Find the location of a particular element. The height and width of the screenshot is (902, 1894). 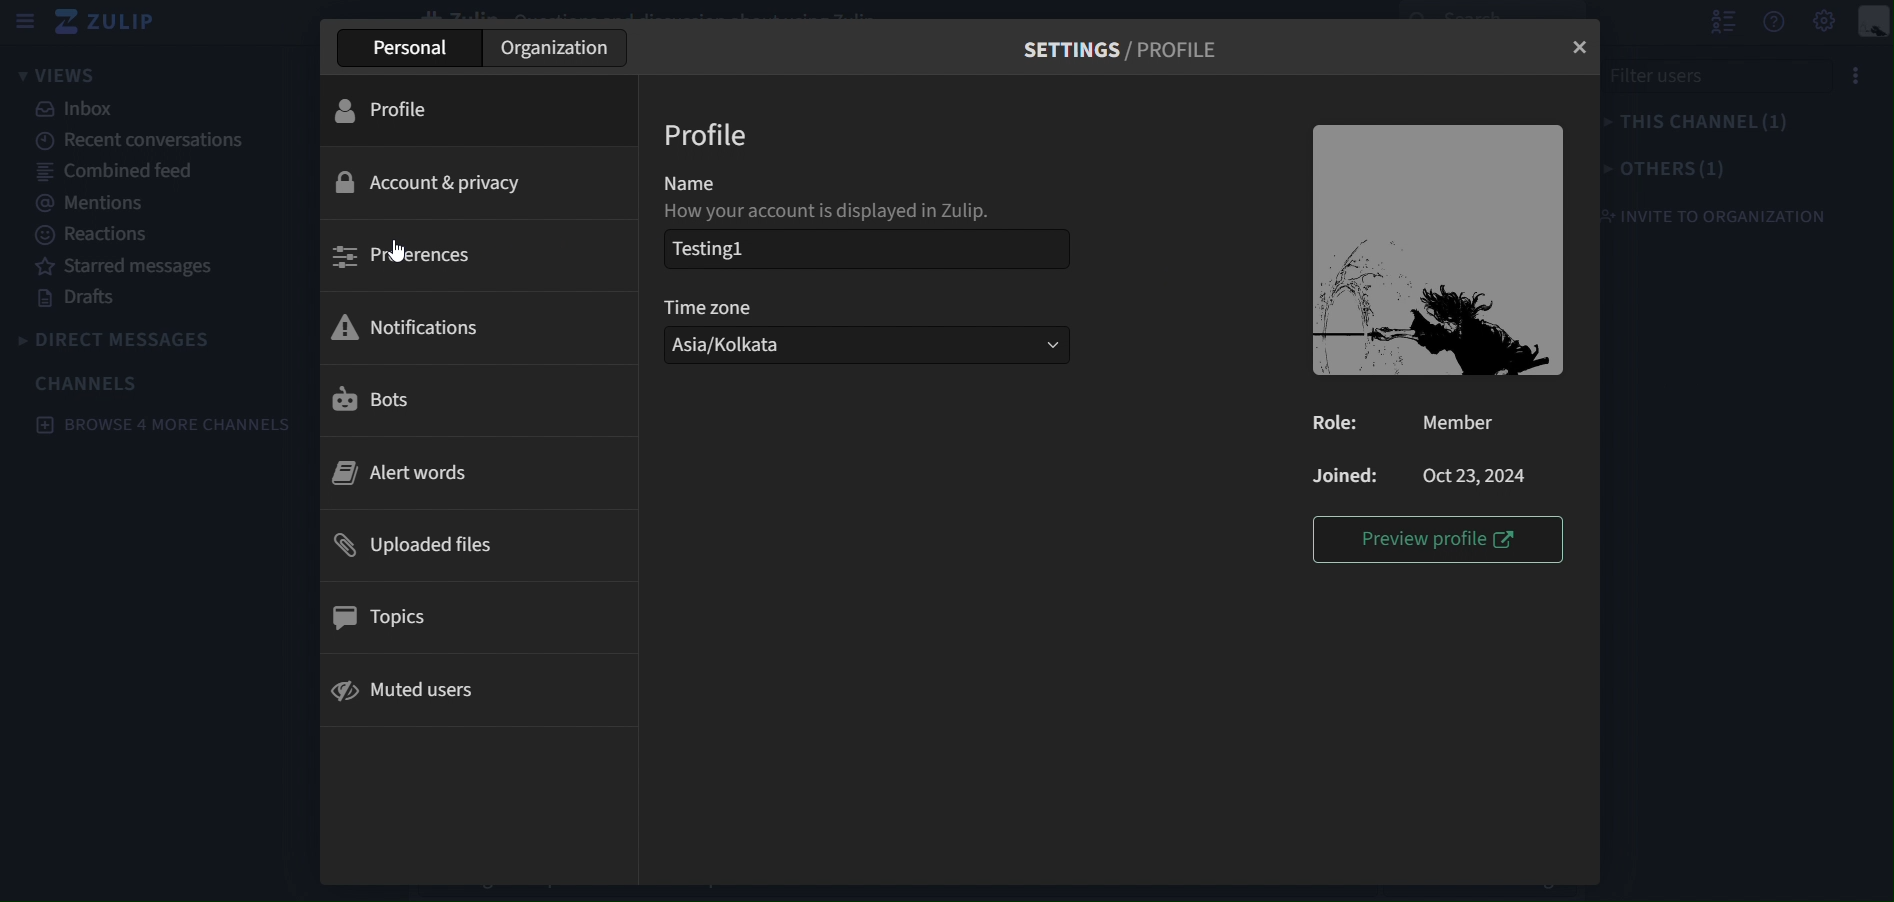

view is located at coordinates (60, 75).